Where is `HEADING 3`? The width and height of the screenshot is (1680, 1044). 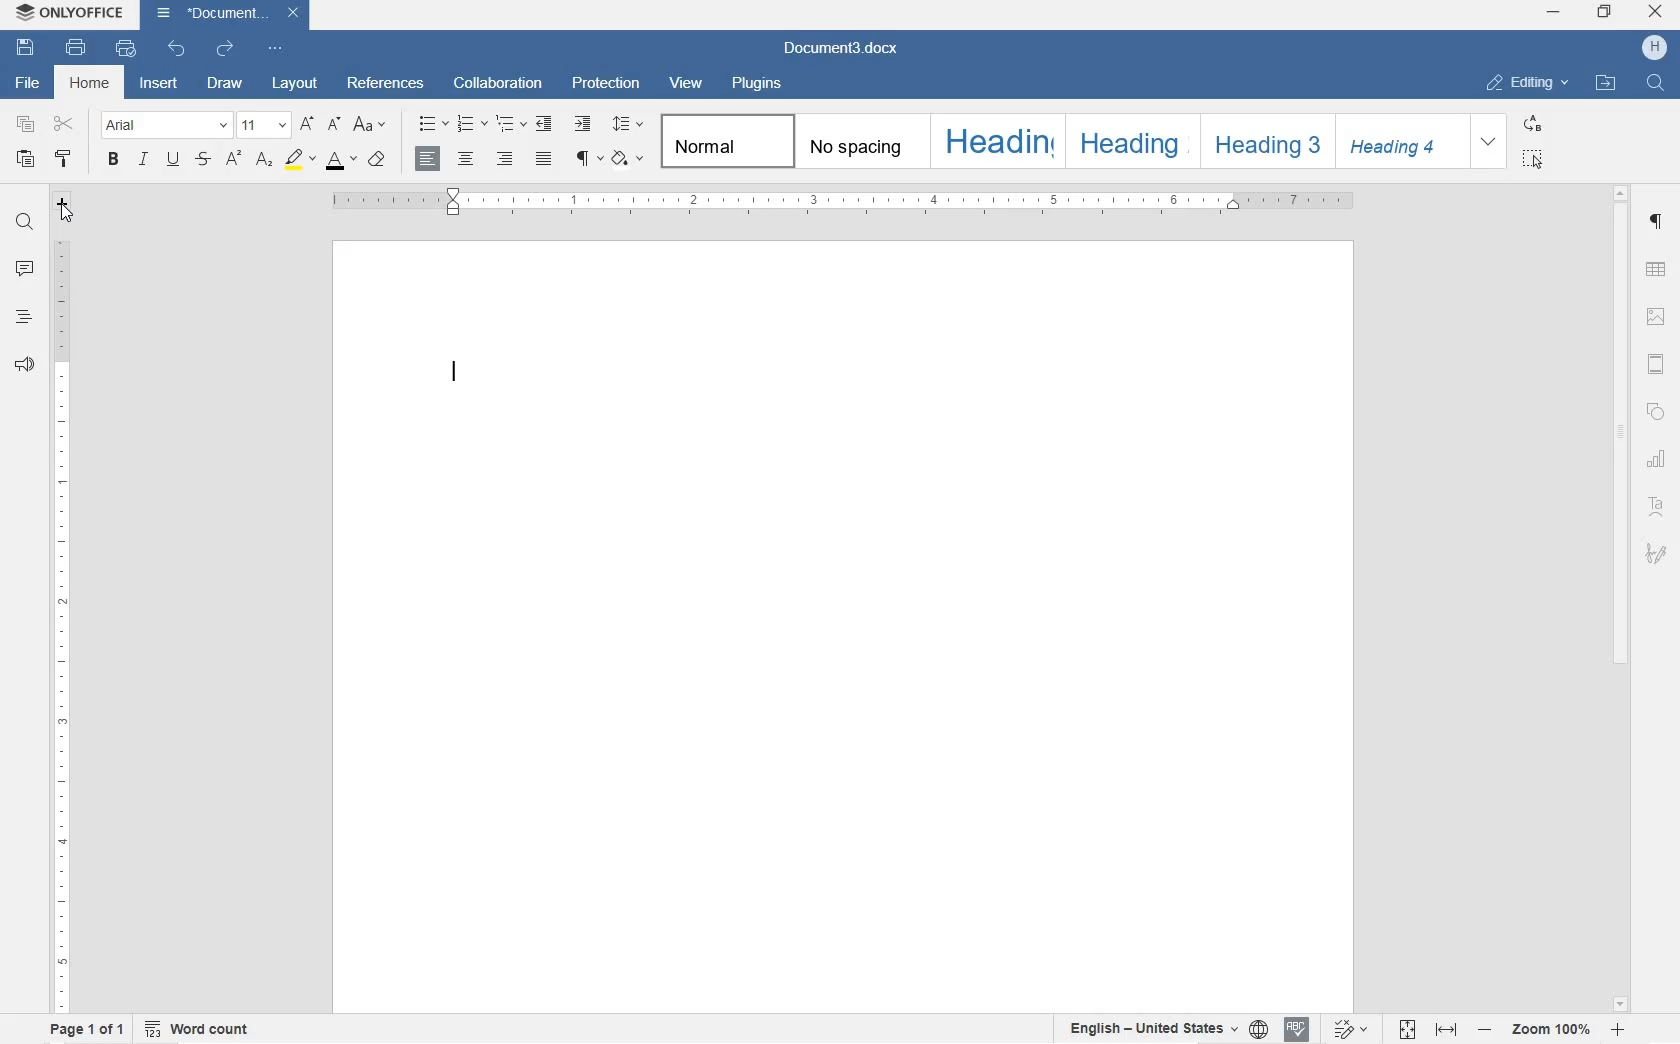
HEADING 3 is located at coordinates (1262, 143).